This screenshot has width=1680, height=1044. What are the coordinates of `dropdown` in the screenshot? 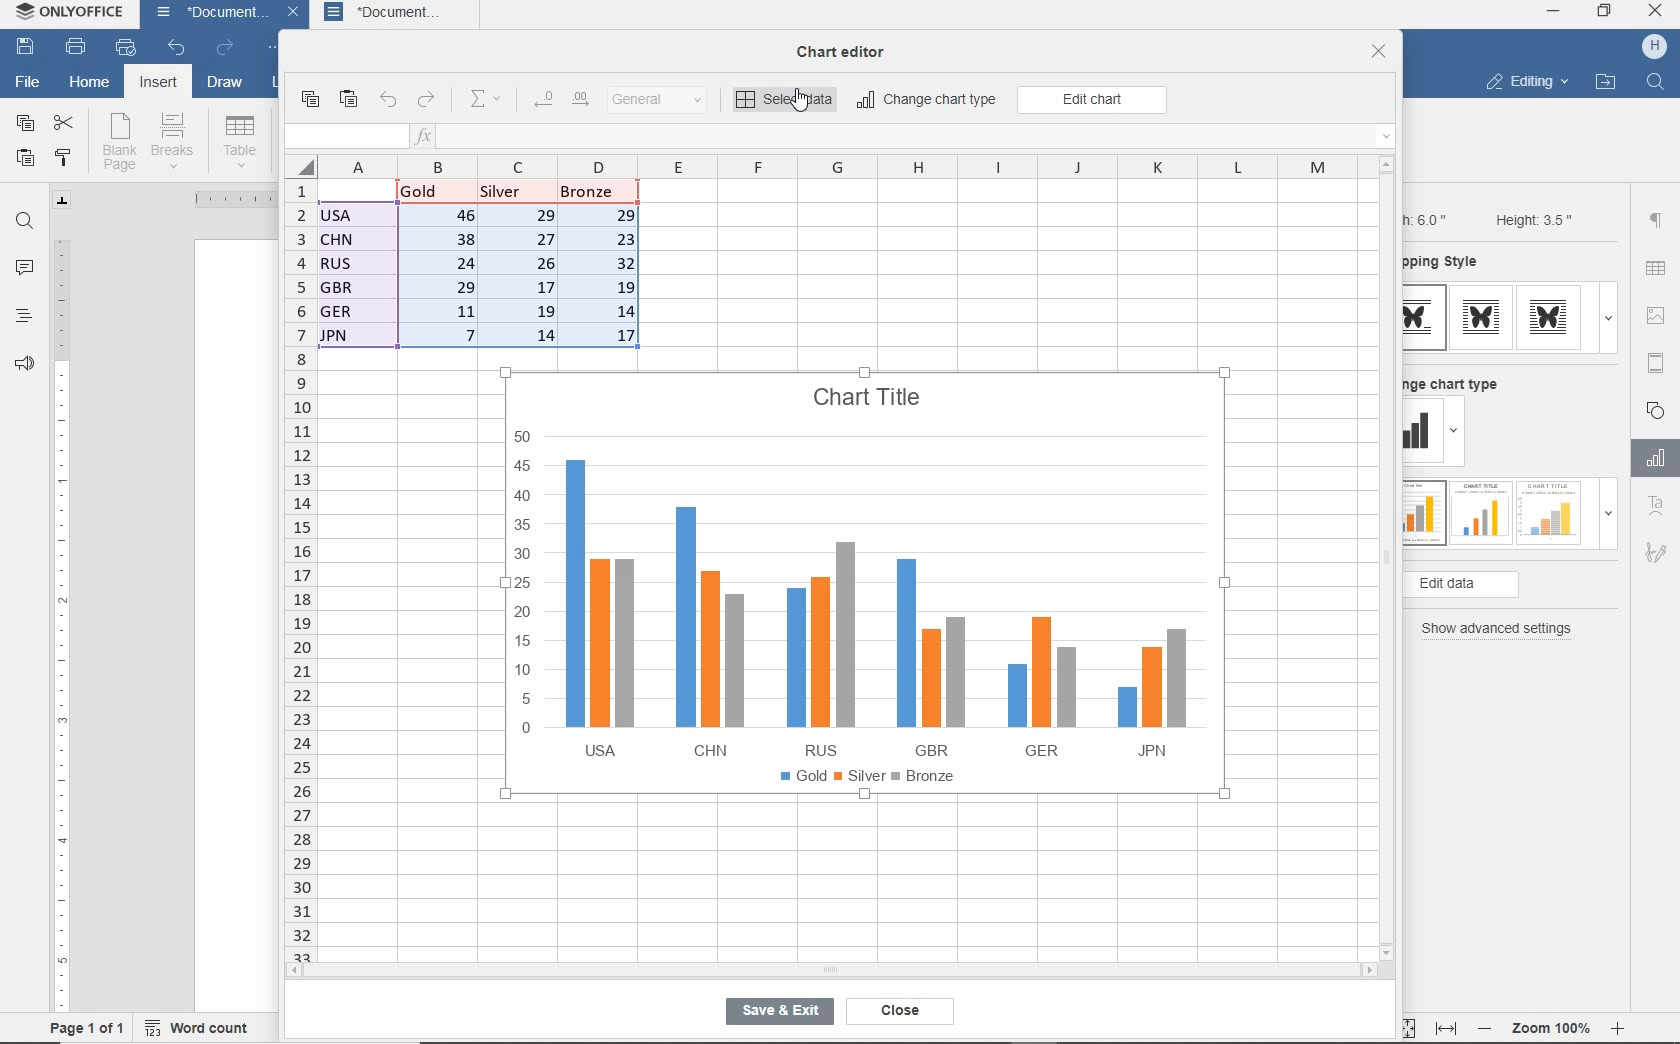 It's located at (1457, 434).